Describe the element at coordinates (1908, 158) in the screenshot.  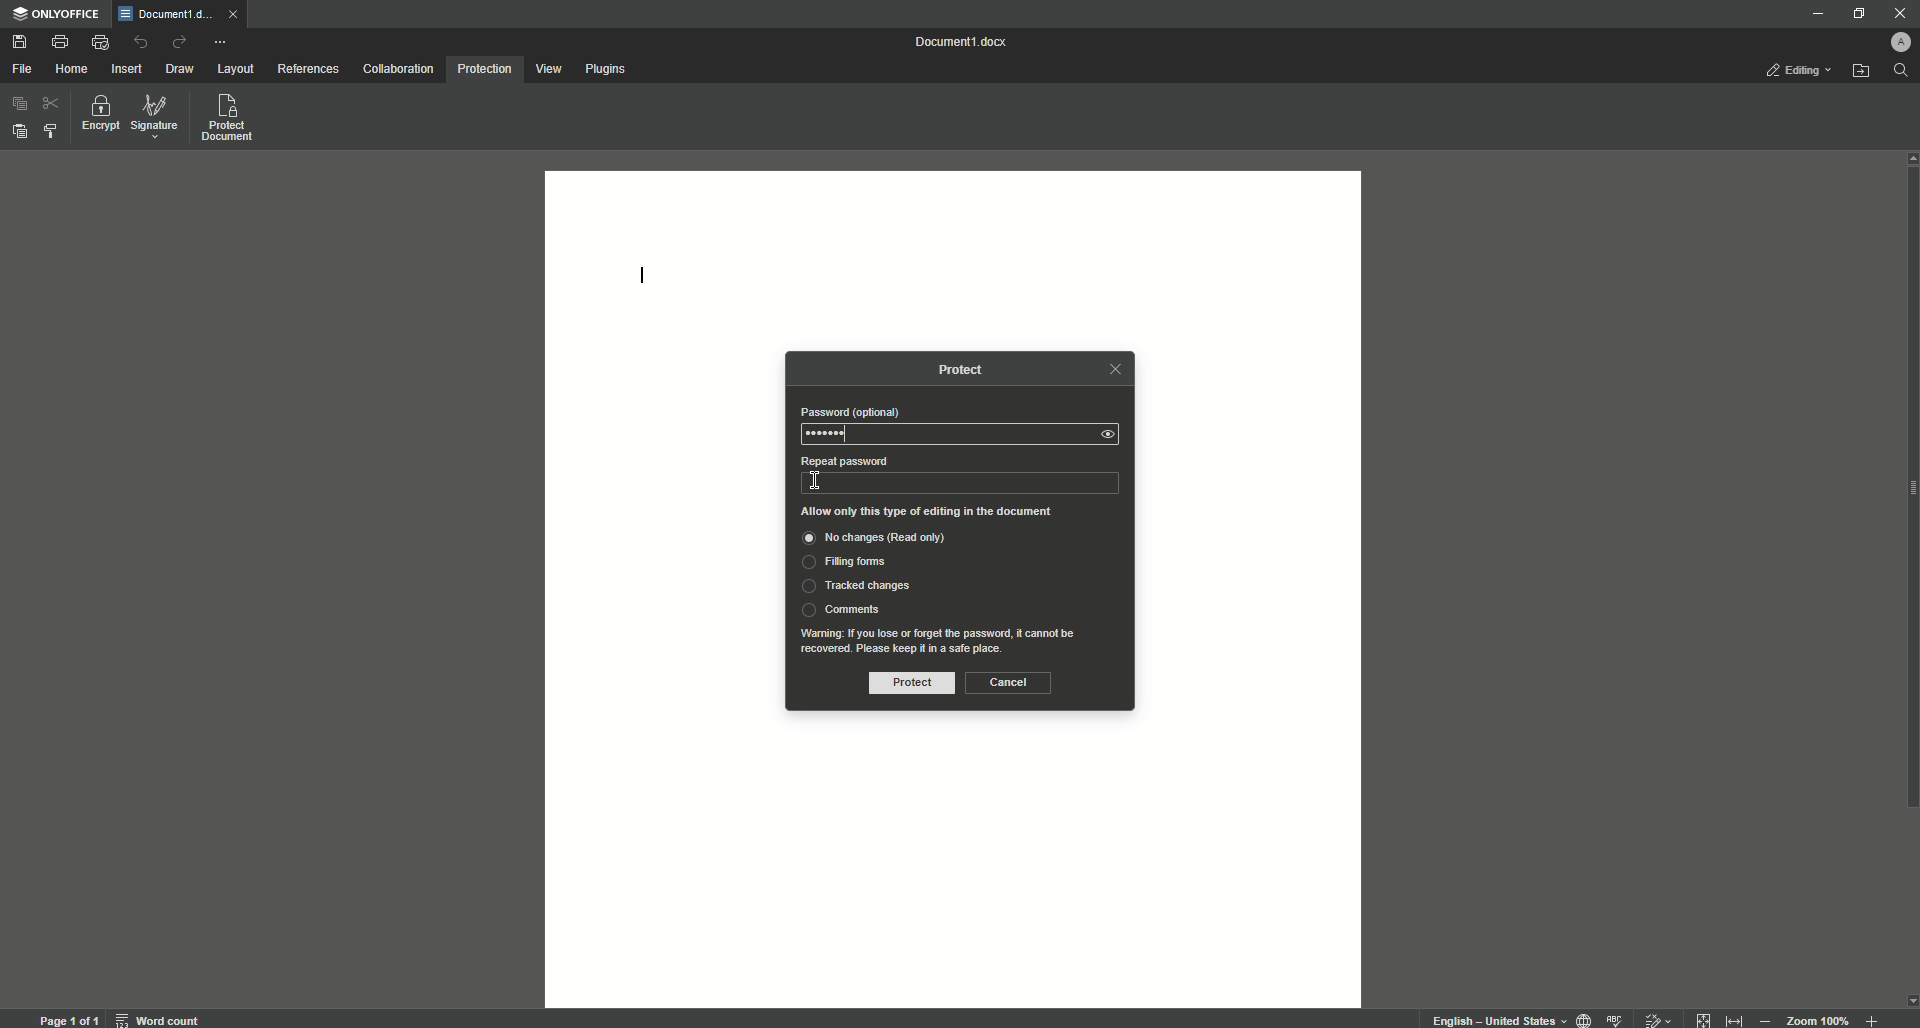
I see `scroll up` at that location.